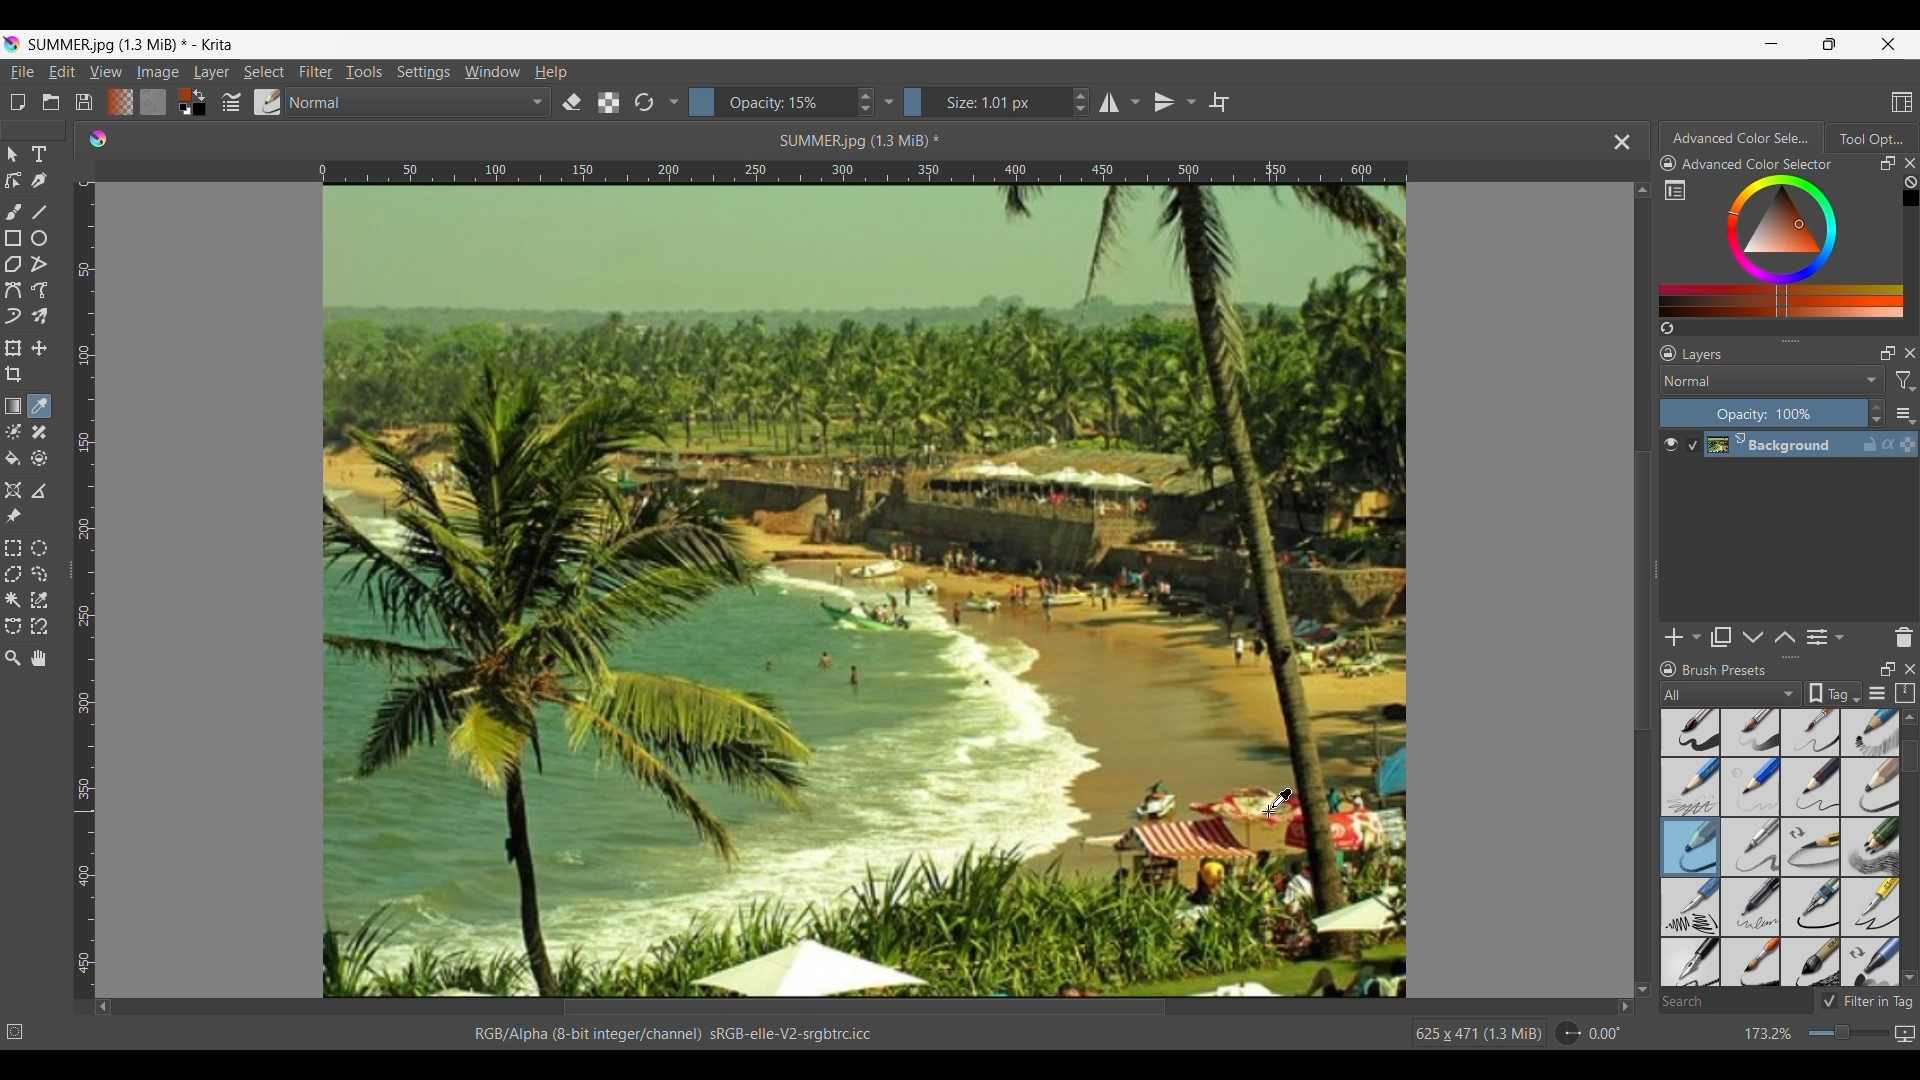  Describe the element at coordinates (1866, 1001) in the screenshot. I see `Filter in Tag` at that location.